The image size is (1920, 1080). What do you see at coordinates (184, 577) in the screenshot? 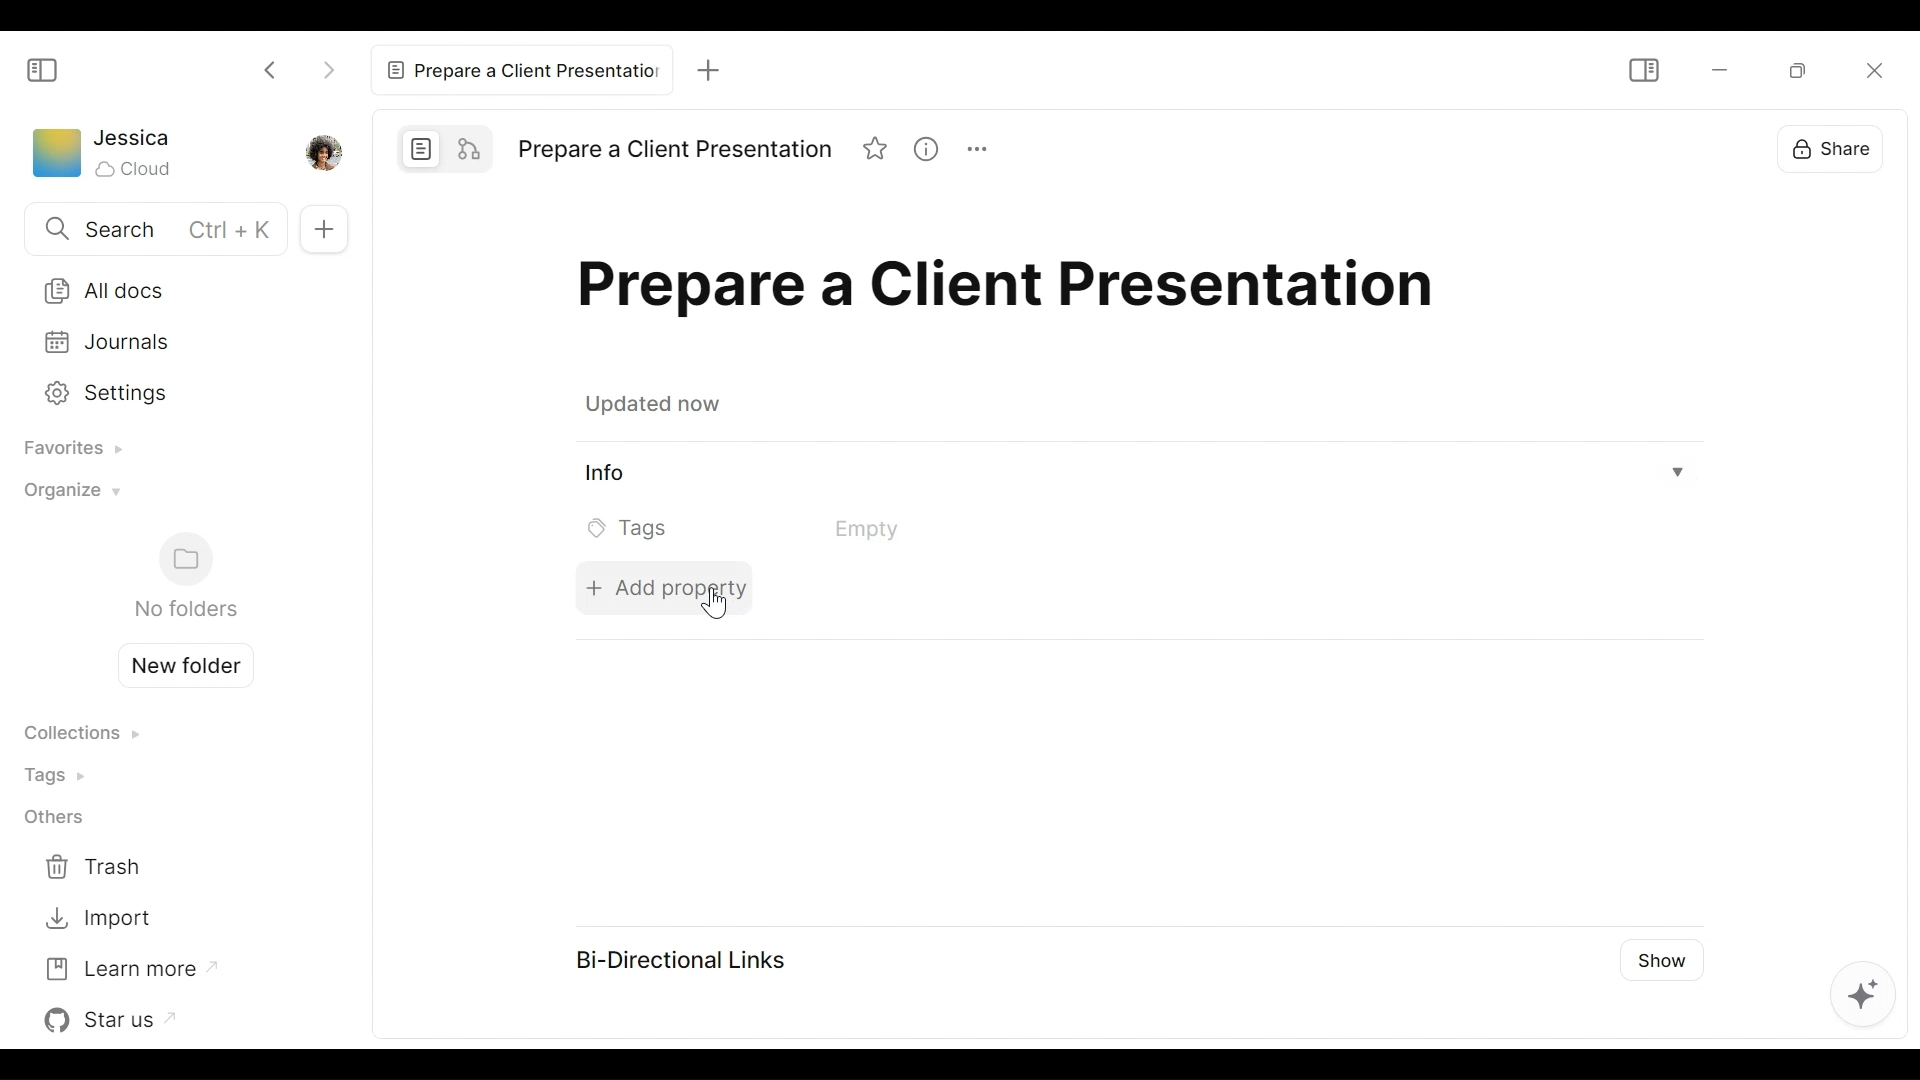
I see `Folders` at bounding box center [184, 577].